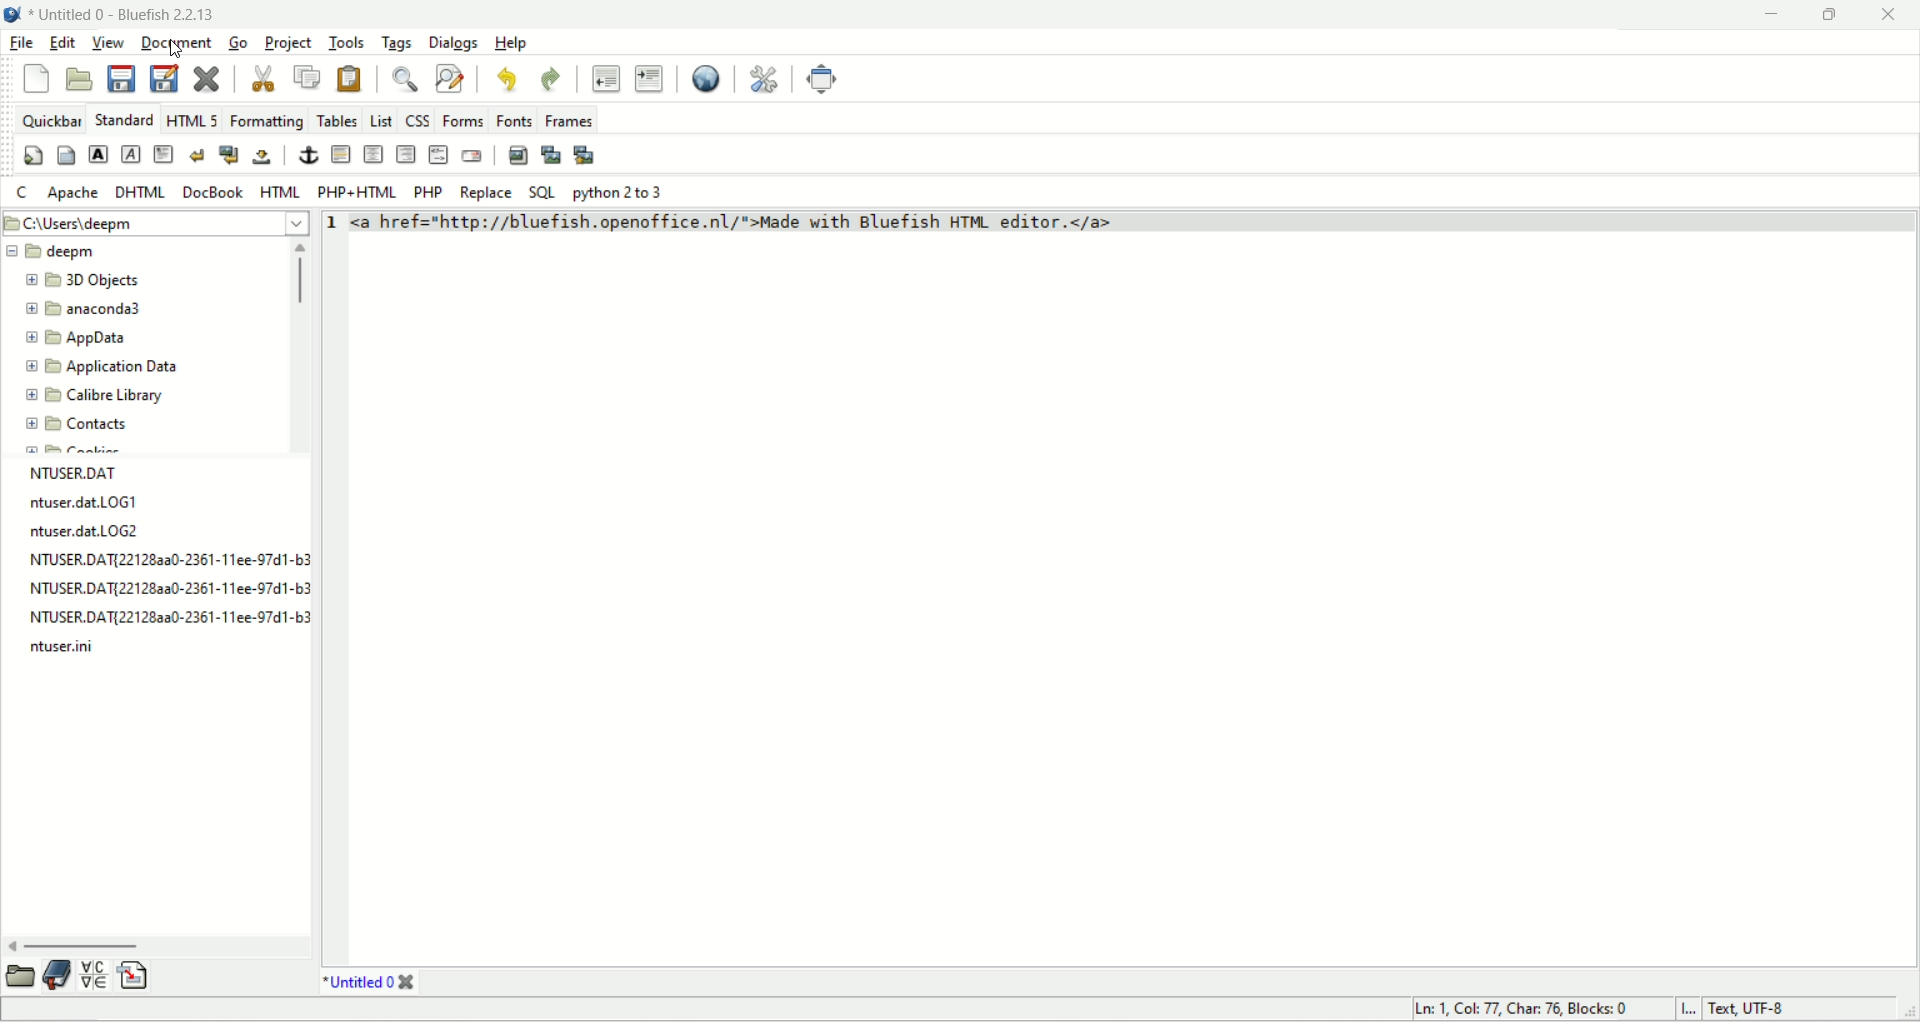 The image size is (1920, 1022). What do you see at coordinates (229, 154) in the screenshot?
I see `break and clear` at bounding box center [229, 154].